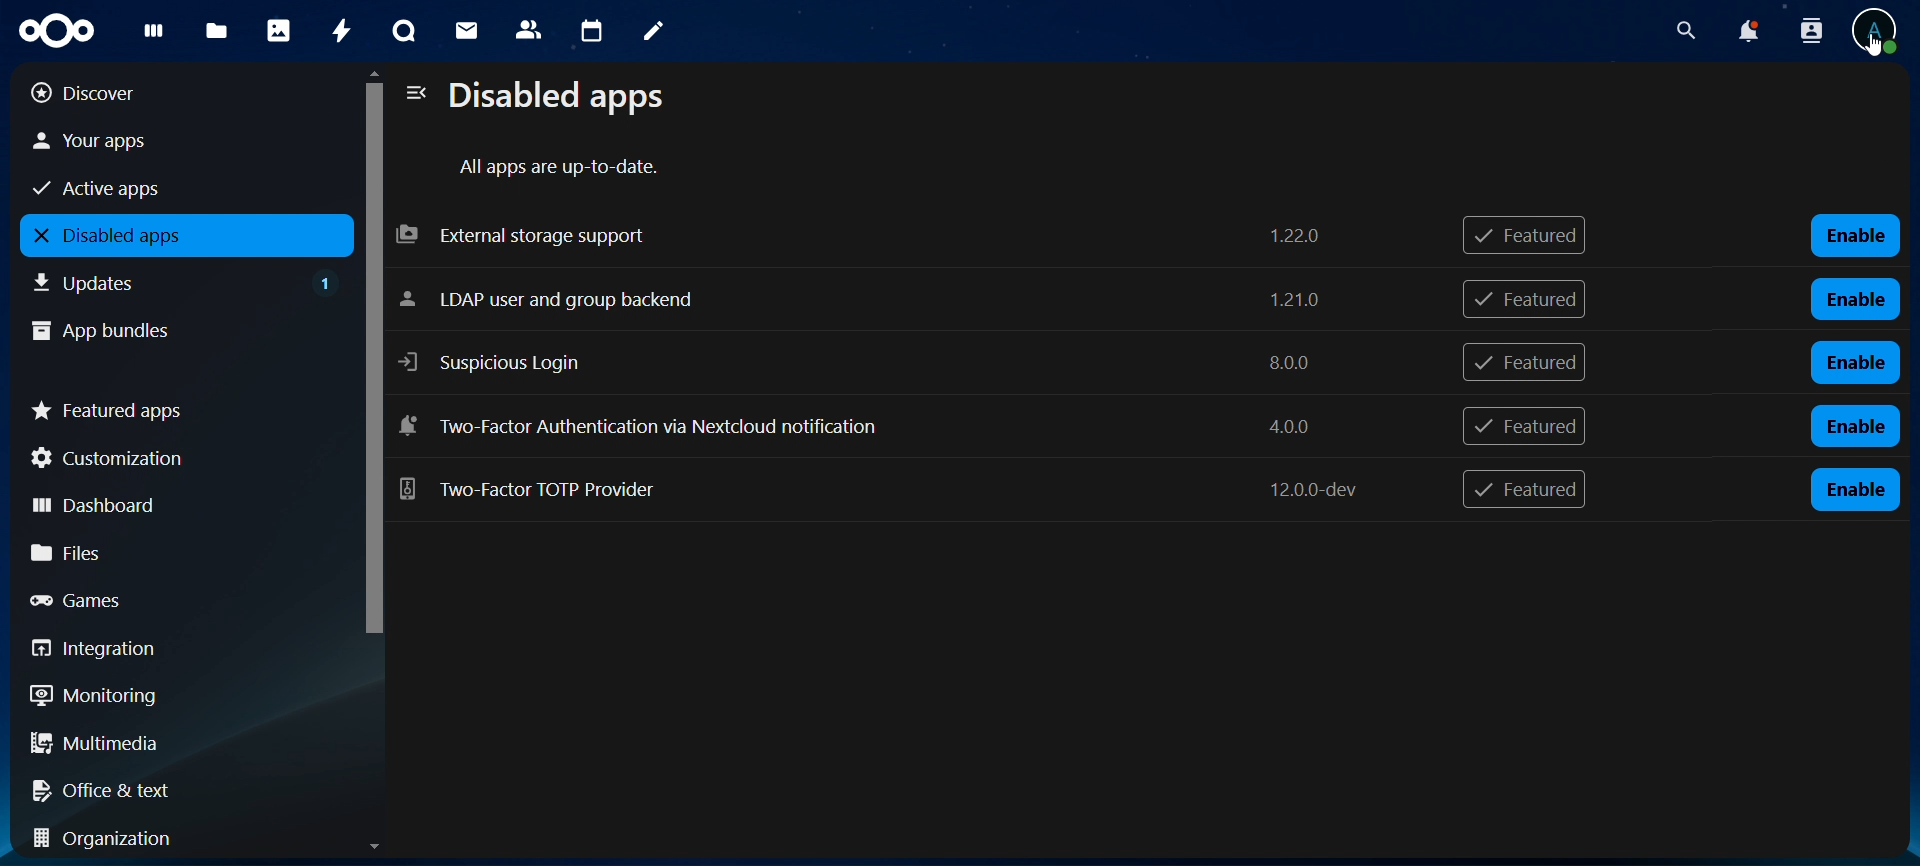 The image size is (1920, 866). Describe the element at coordinates (871, 301) in the screenshot. I see `LDAP user and group backend` at that location.